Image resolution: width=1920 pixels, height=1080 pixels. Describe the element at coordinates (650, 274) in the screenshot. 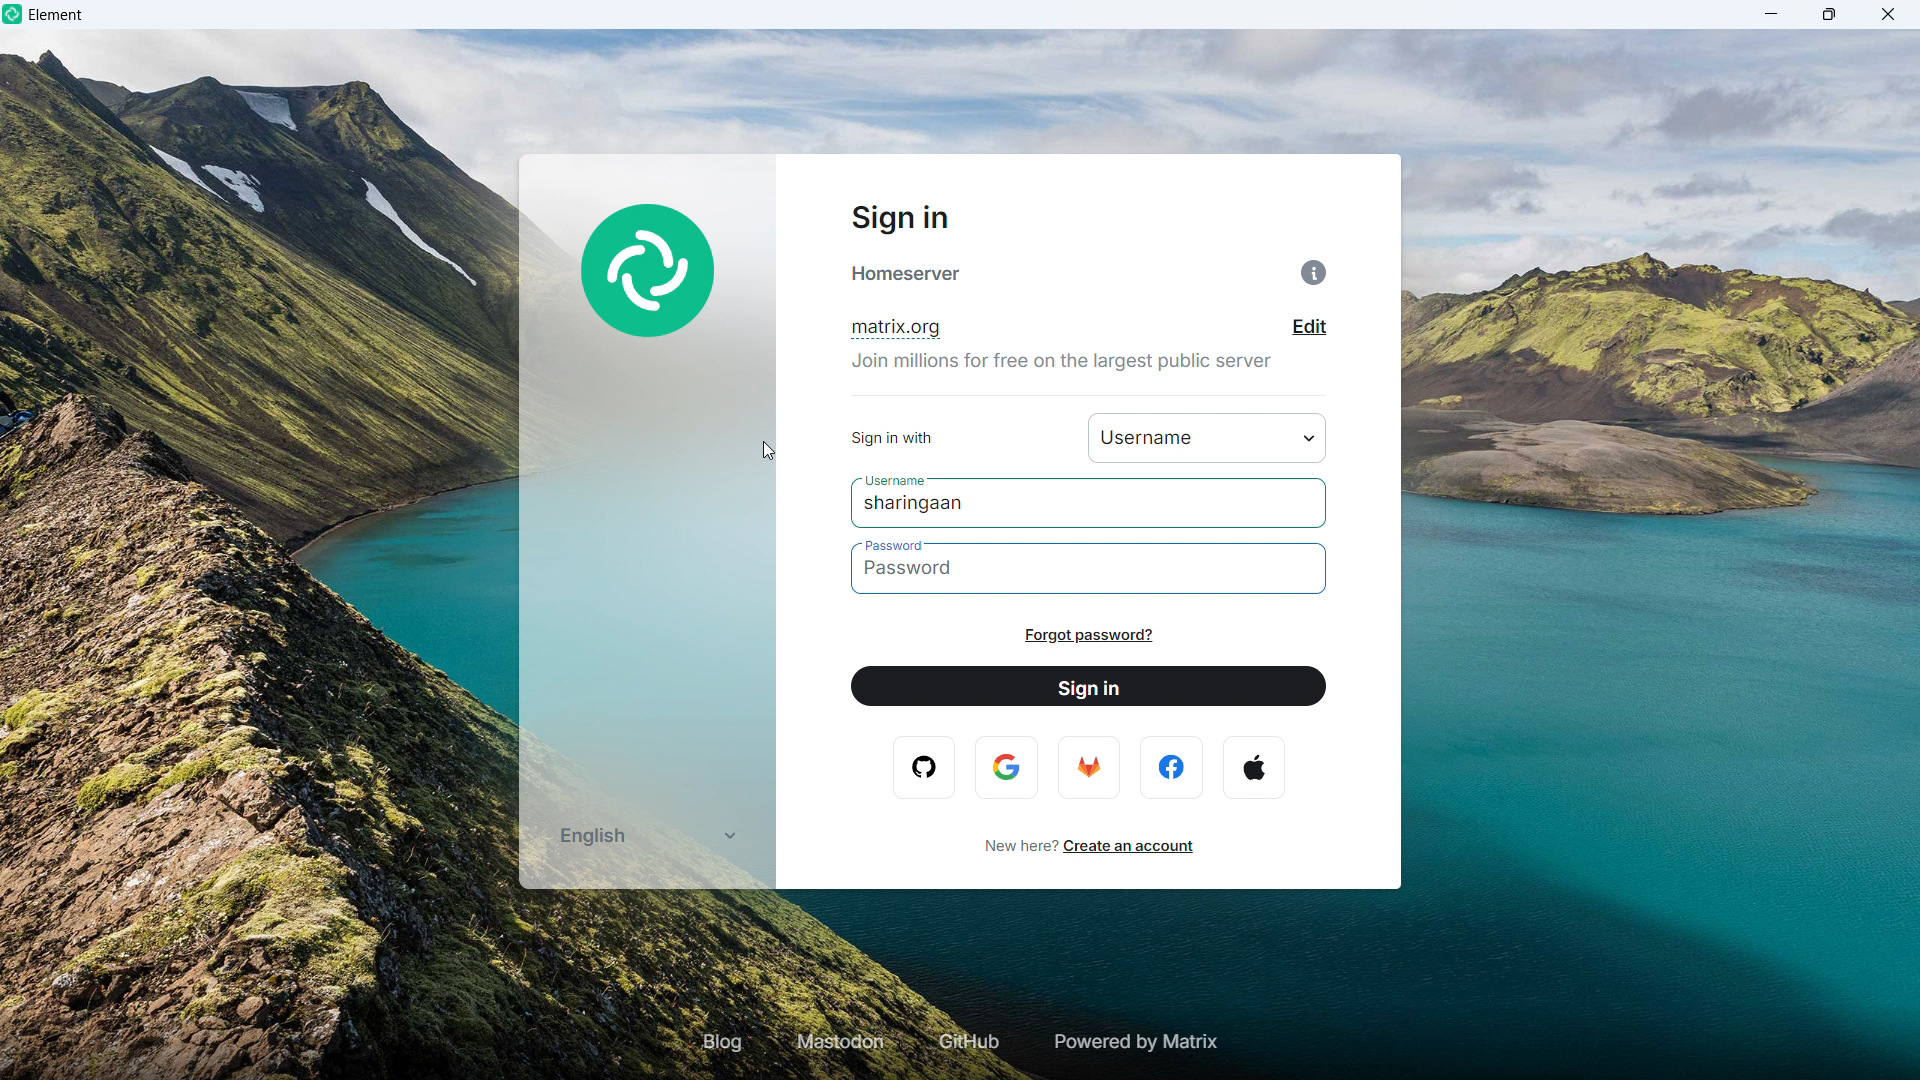

I see `element Logo ` at that location.